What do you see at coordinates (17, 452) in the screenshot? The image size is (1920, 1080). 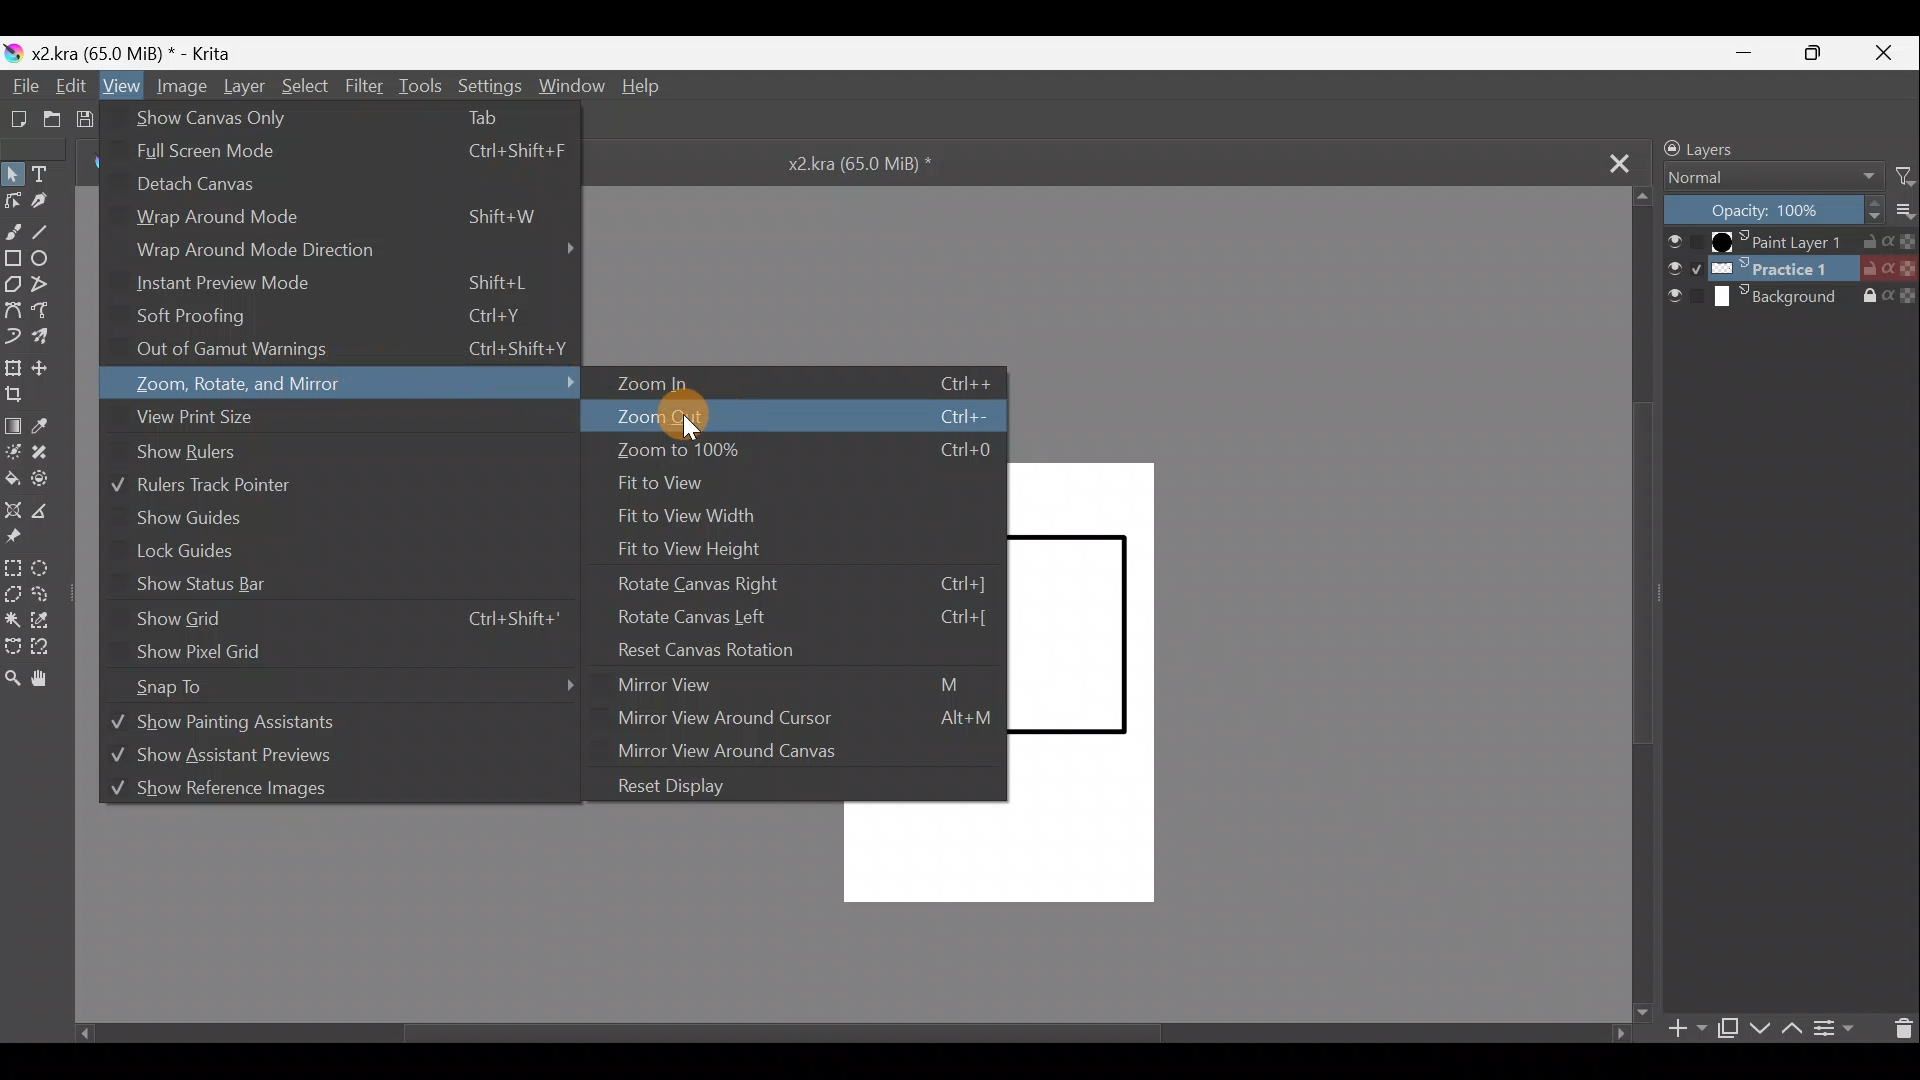 I see `Colourise mask tool` at bounding box center [17, 452].